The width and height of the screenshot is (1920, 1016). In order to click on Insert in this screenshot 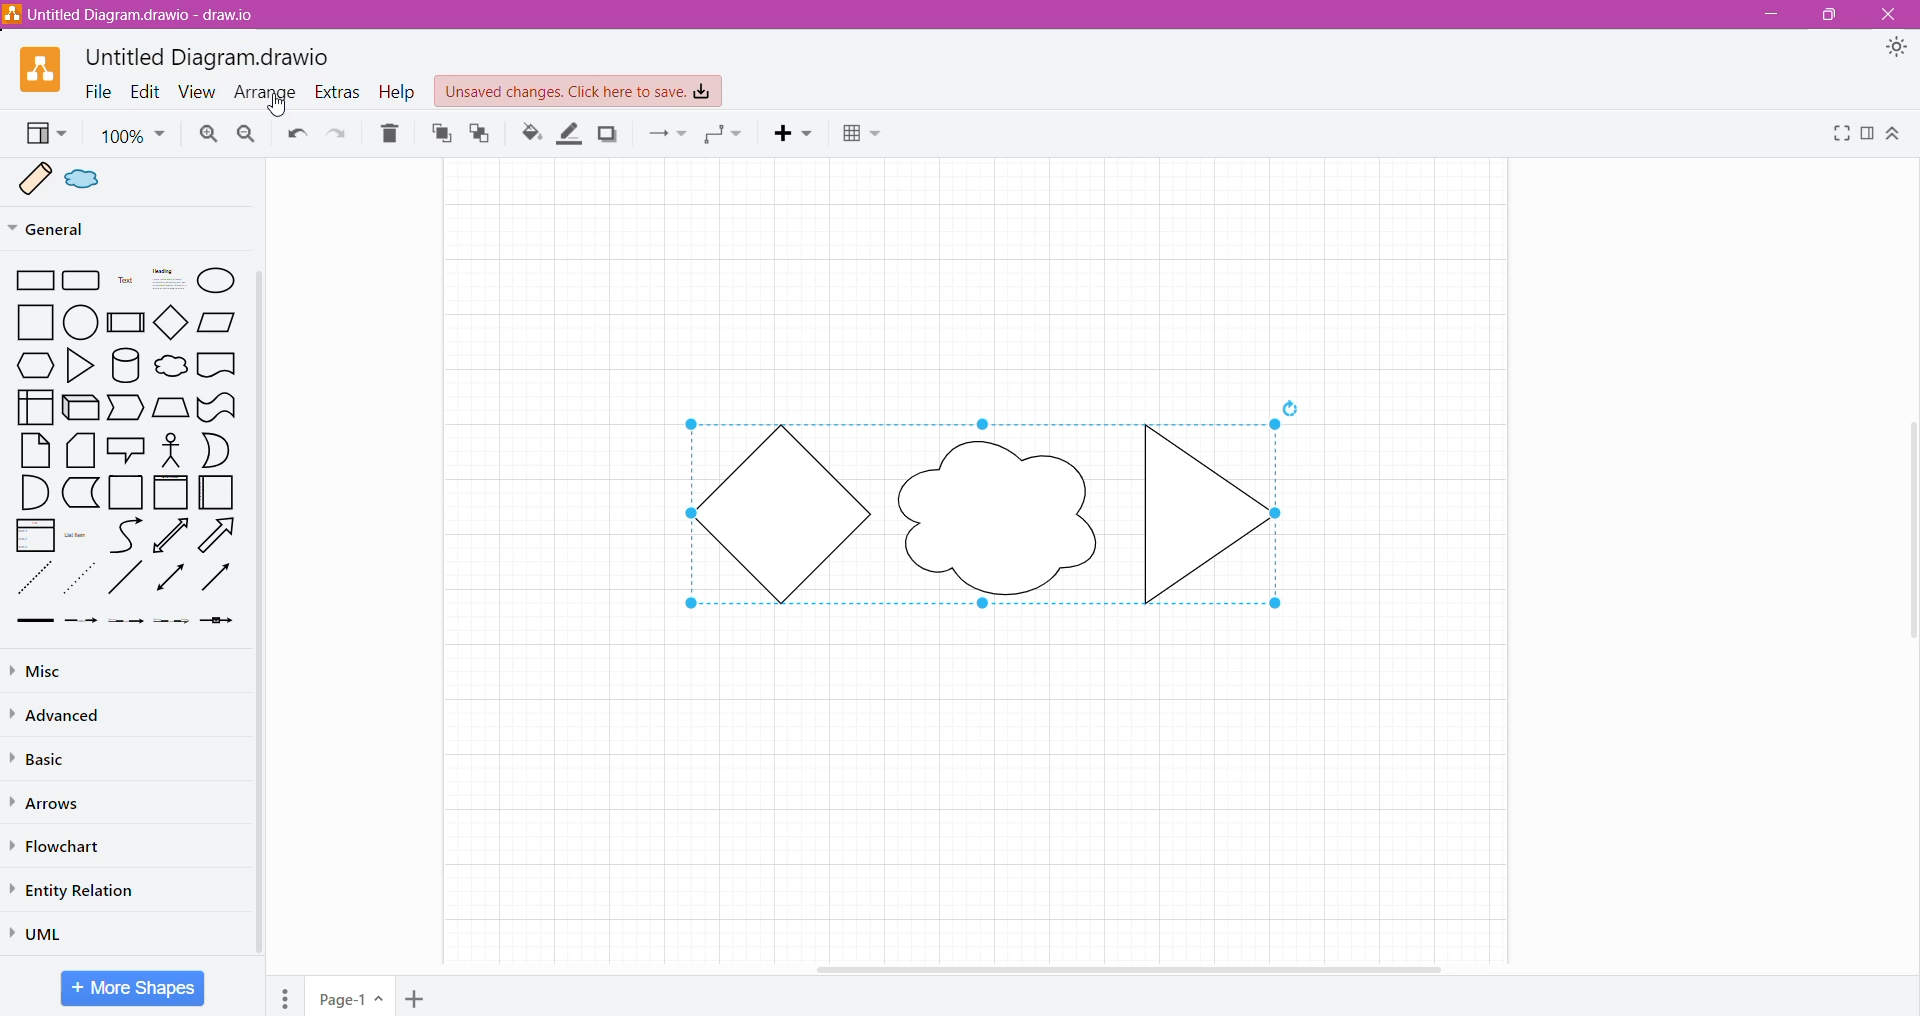, I will do `click(798, 136)`.